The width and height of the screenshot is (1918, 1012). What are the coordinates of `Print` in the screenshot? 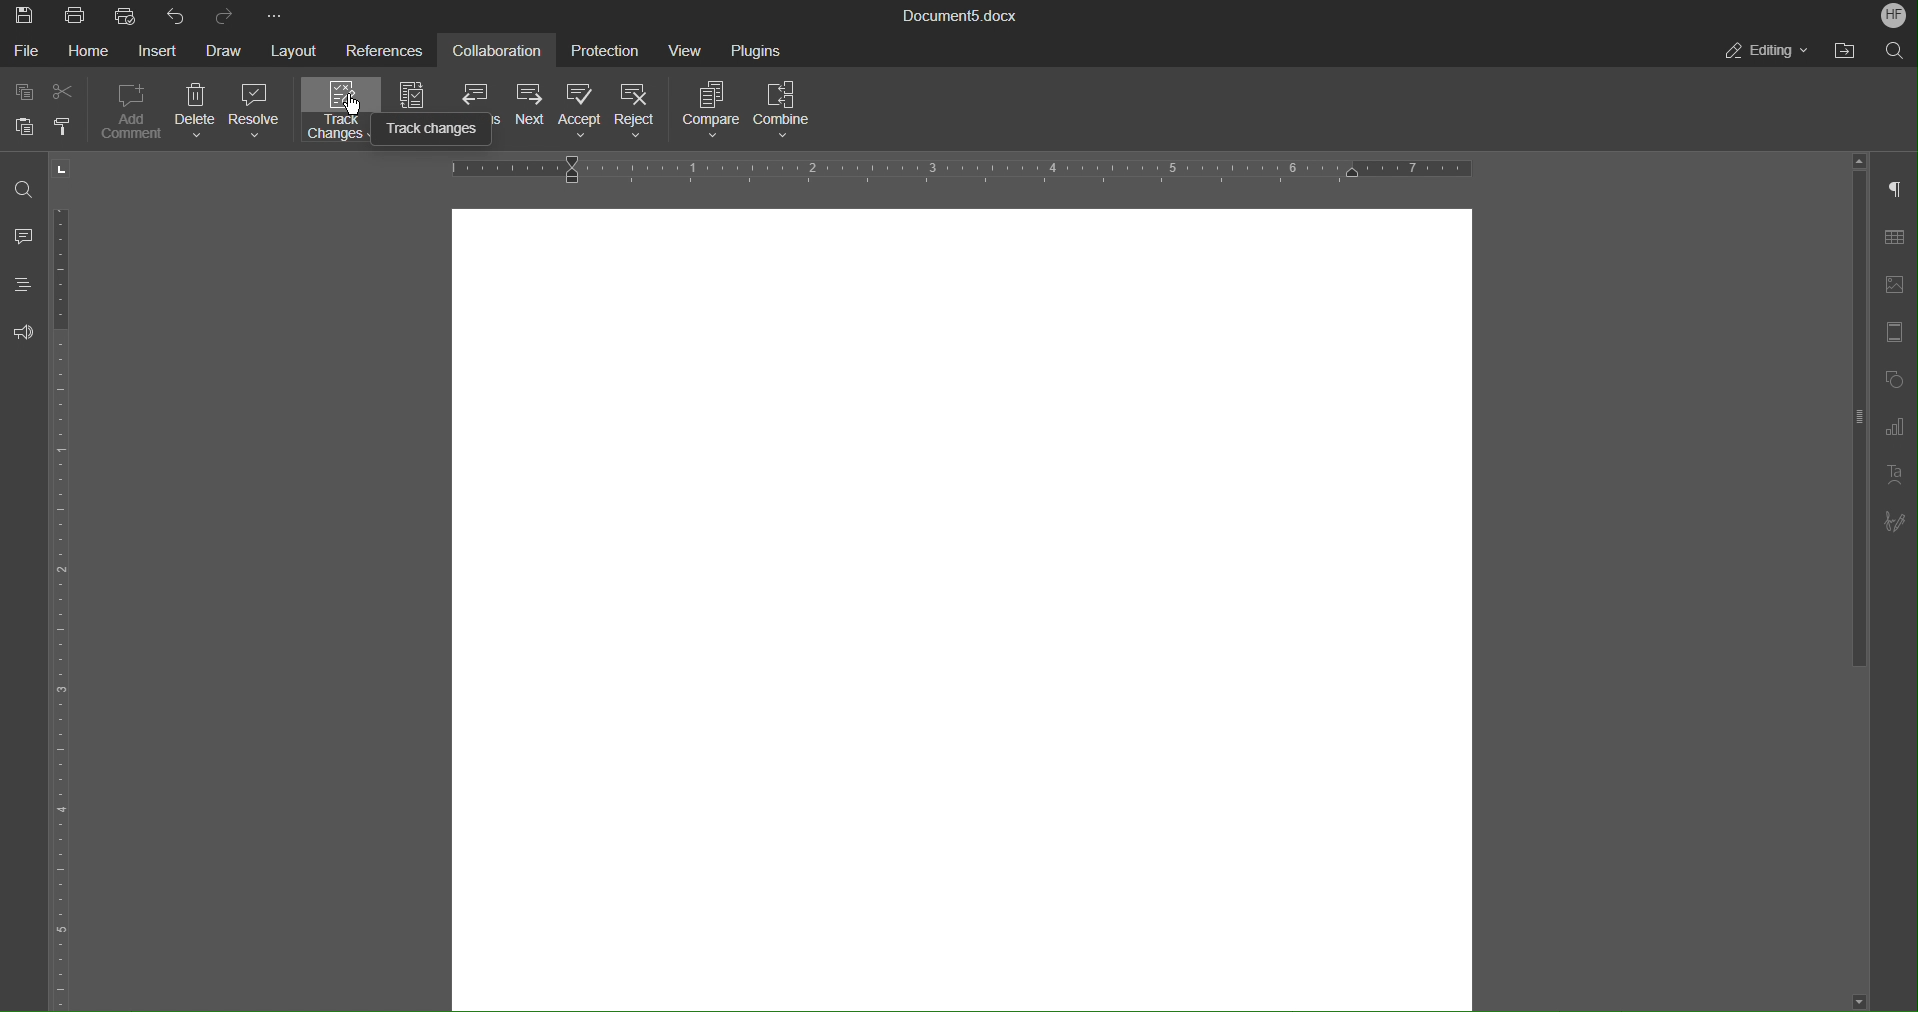 It's located at (80, 16).